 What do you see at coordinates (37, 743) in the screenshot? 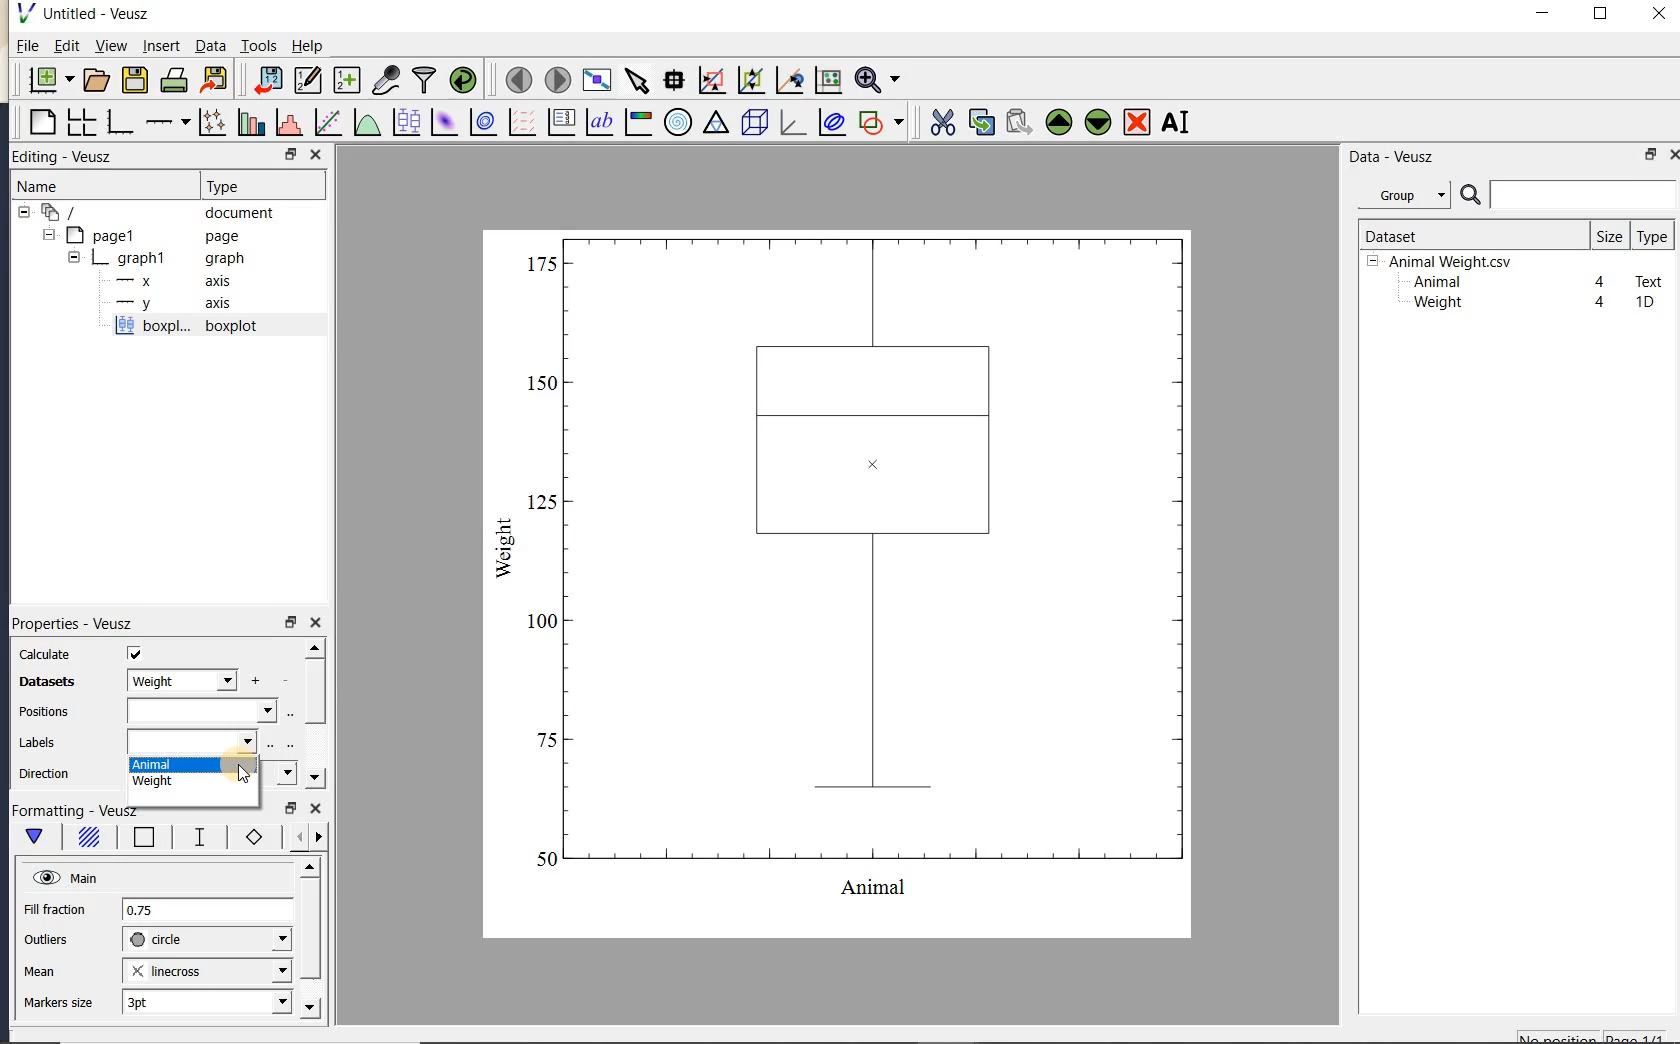
I see `Labels` at bounding box center [37, 743].